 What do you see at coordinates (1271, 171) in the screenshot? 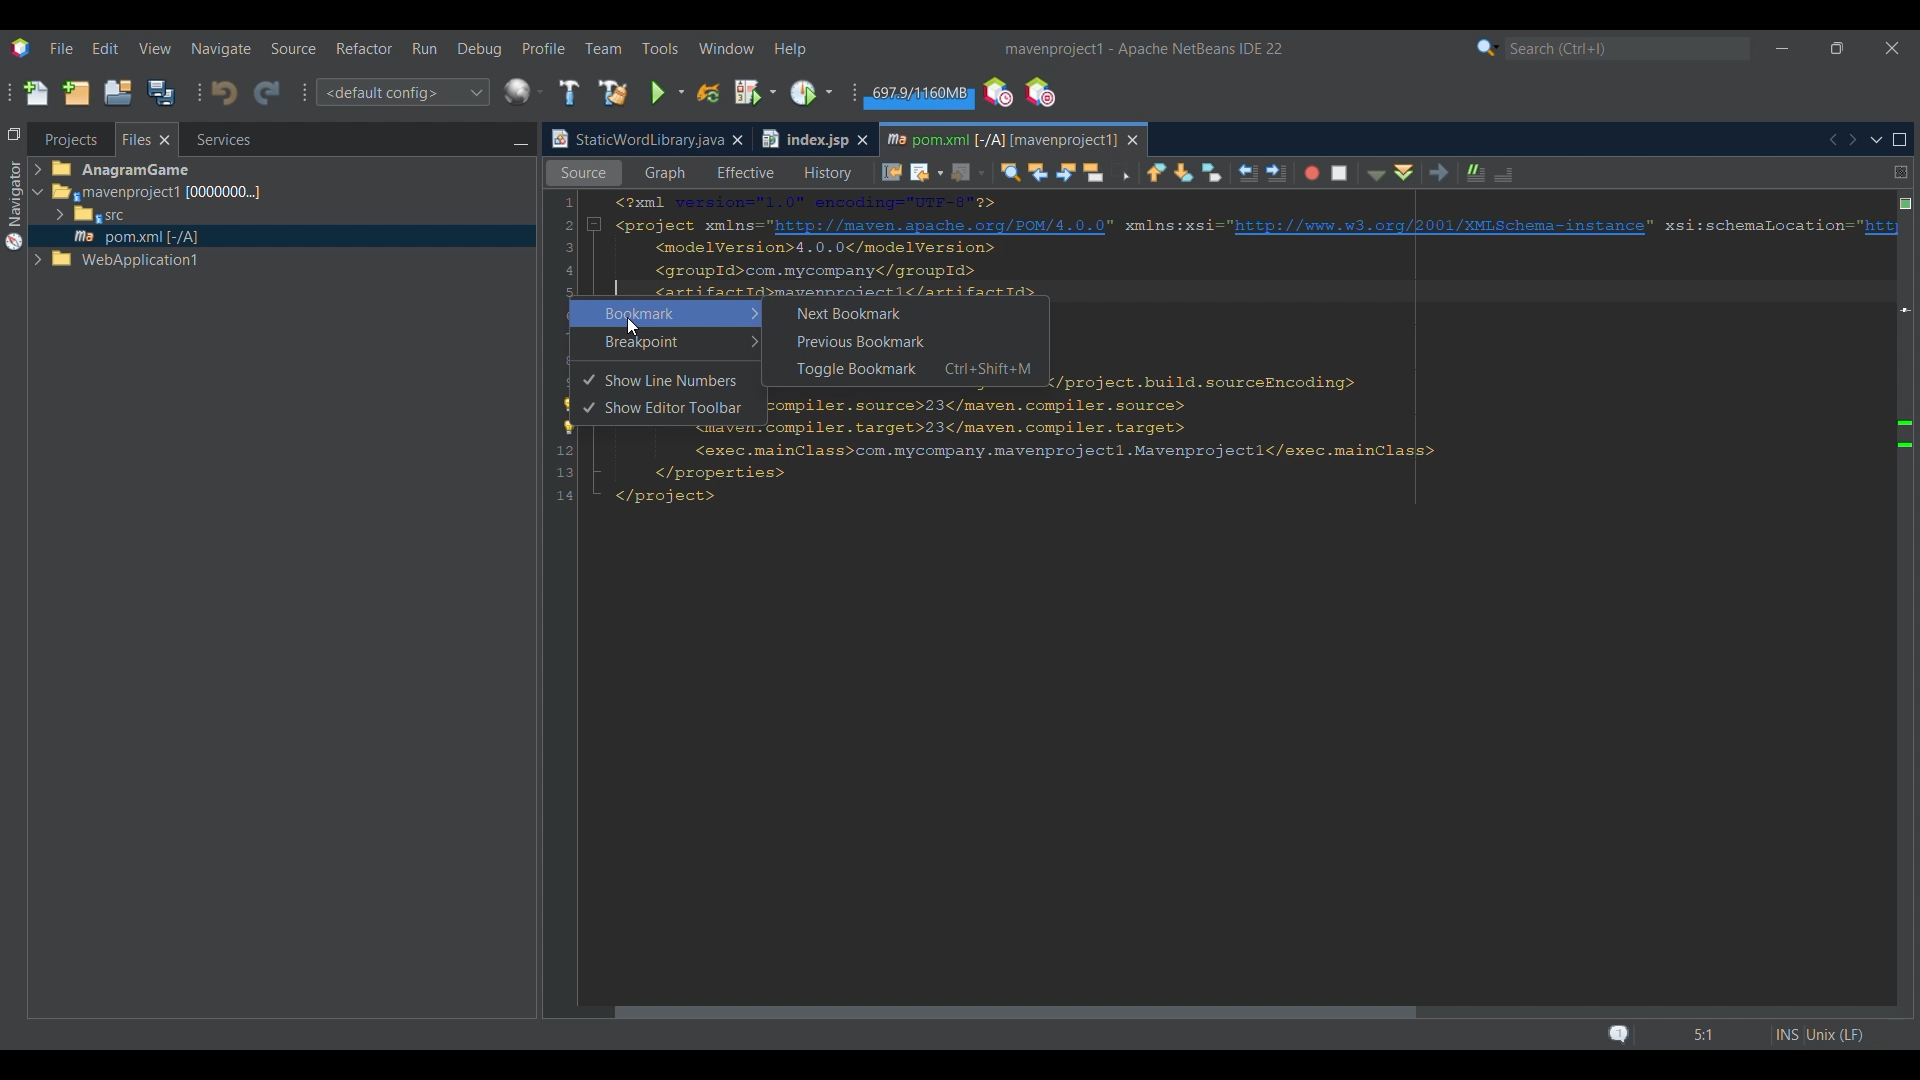
I see `Shift line right` at bounding box center [1271, 171].